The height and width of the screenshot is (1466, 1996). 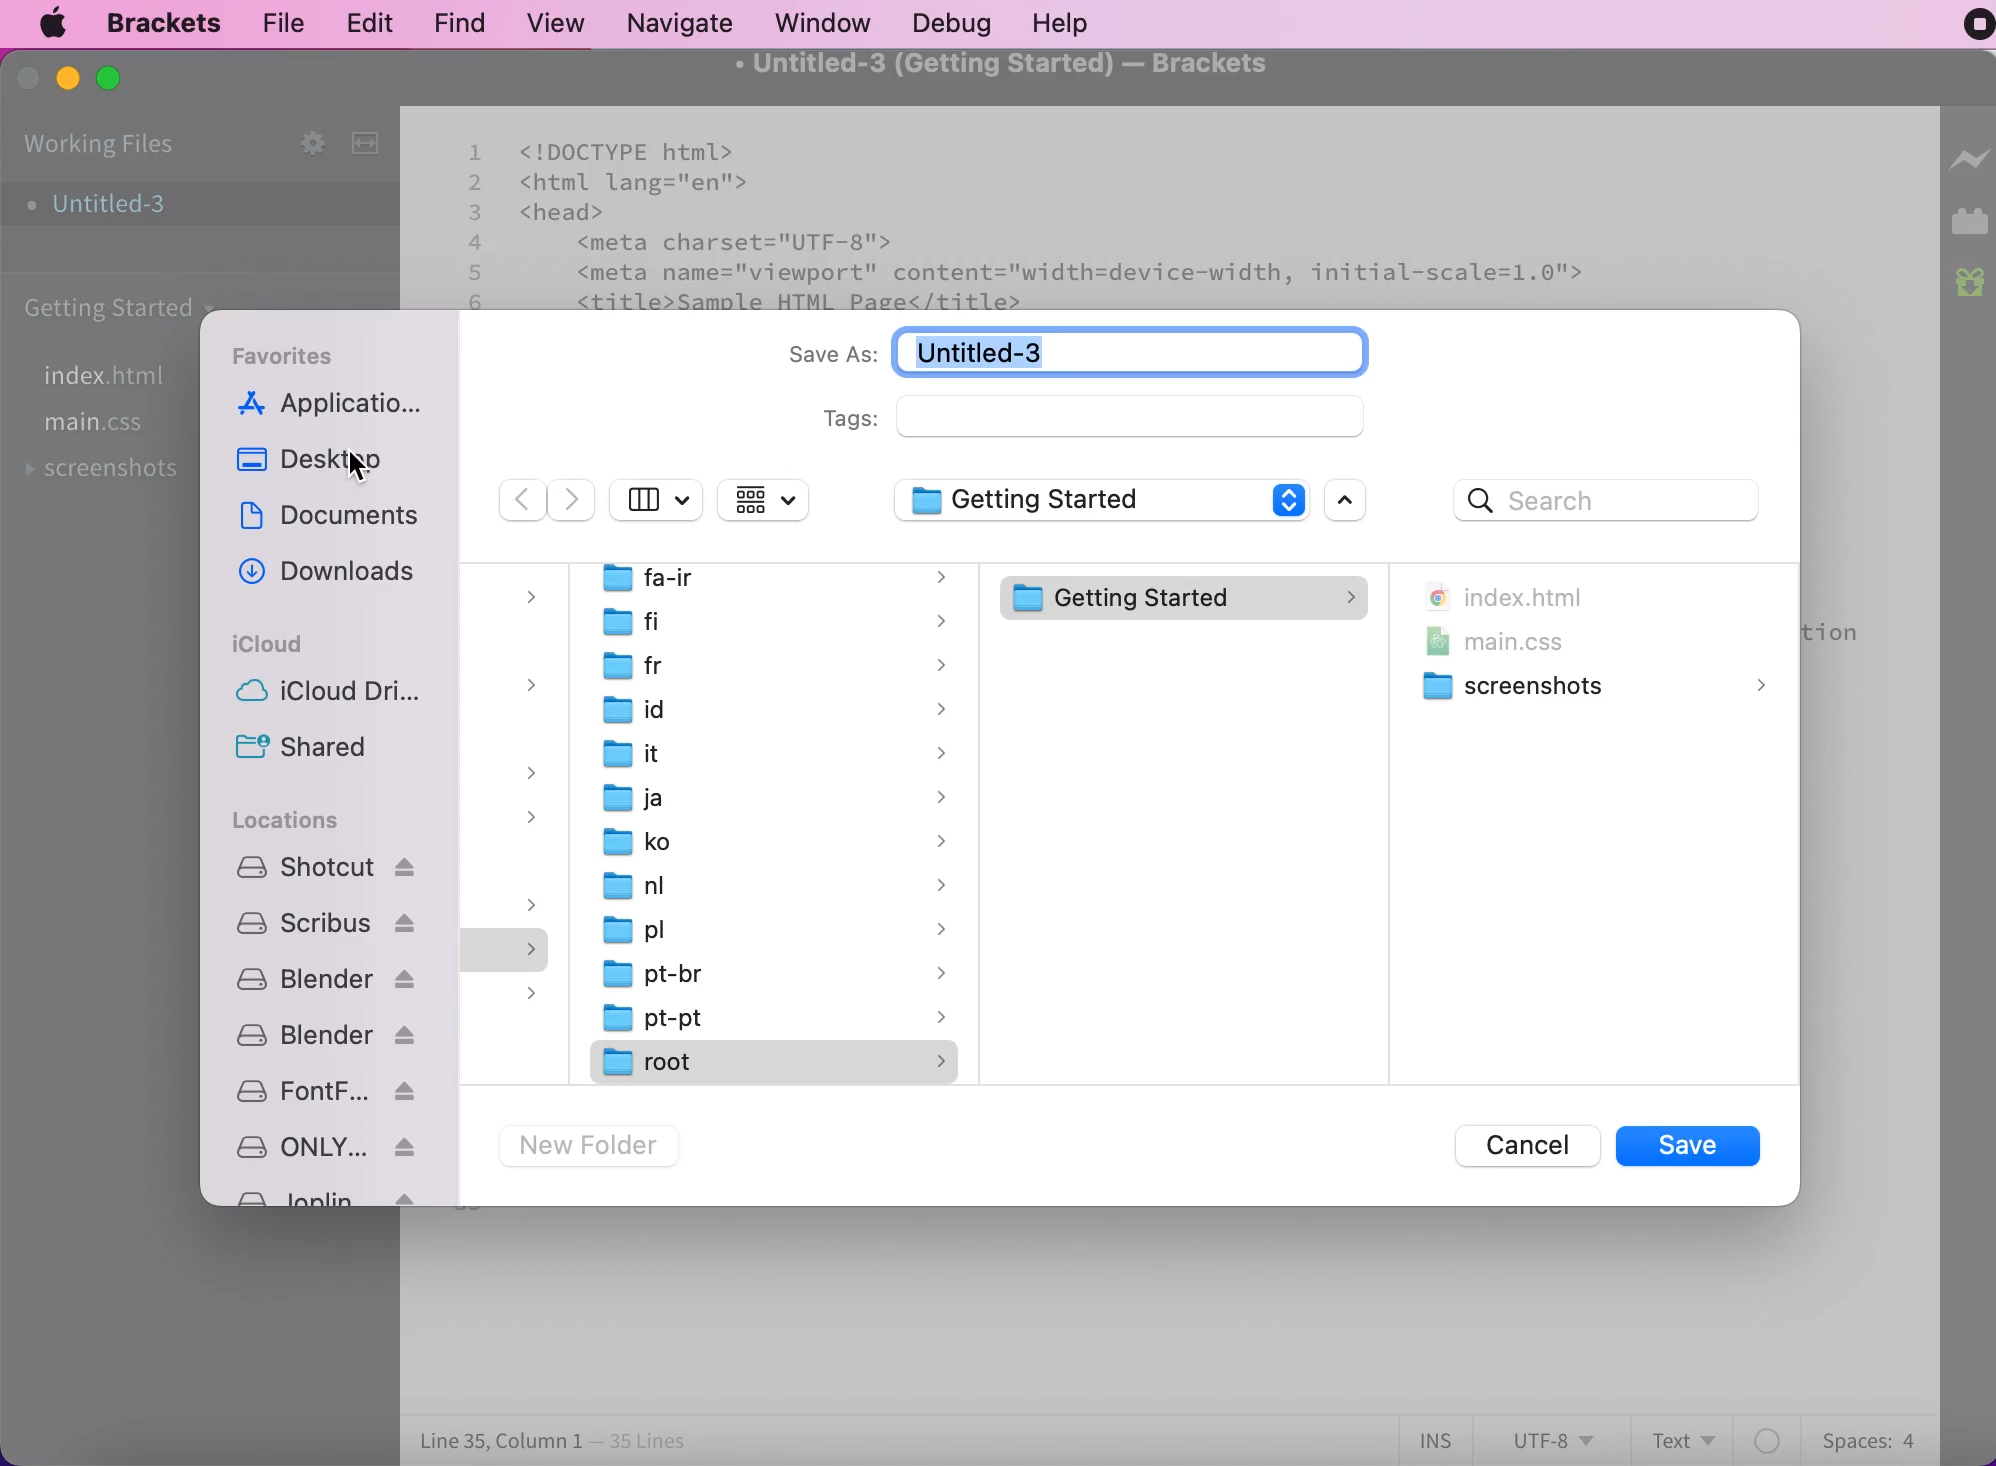 What do you see at coordinates (112, 467) in the screenshot?
I see `screenshots` at bounding box center [112, 467].